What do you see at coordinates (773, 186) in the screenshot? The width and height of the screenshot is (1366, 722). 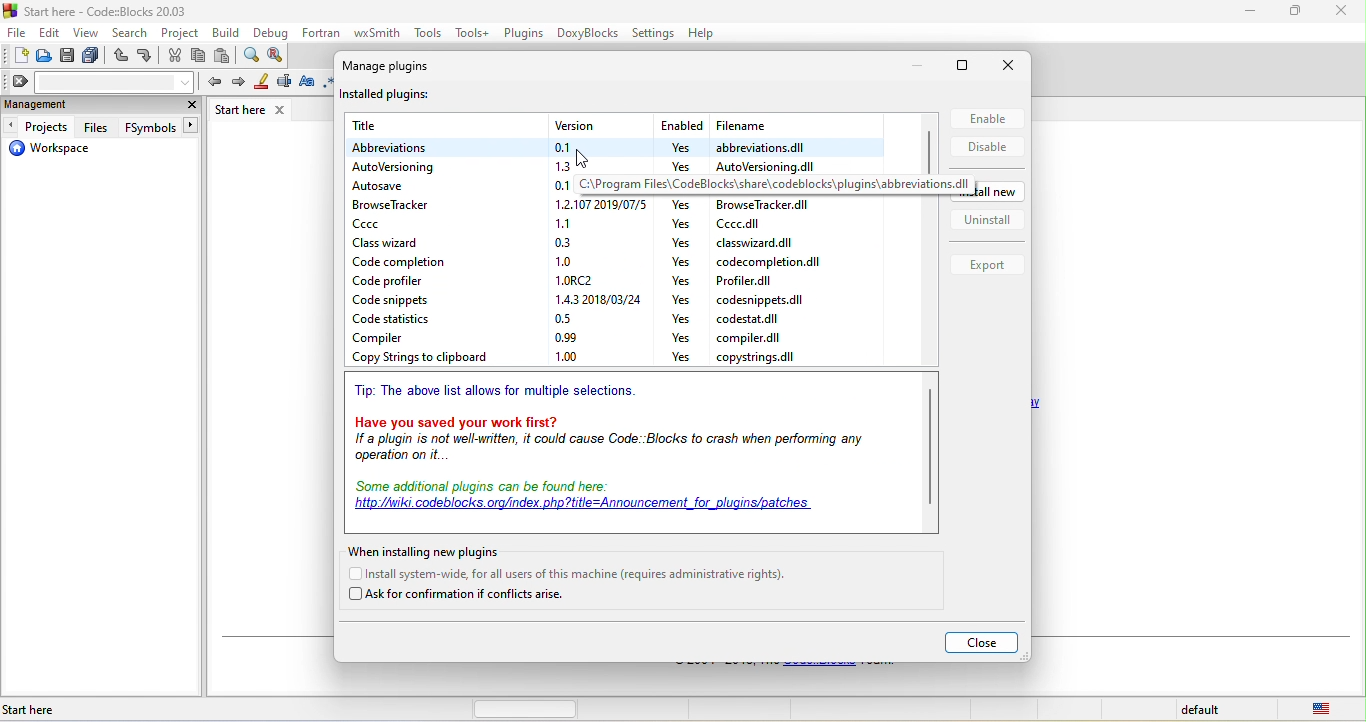 I see `dialog box` at bounding box center [773, 186].